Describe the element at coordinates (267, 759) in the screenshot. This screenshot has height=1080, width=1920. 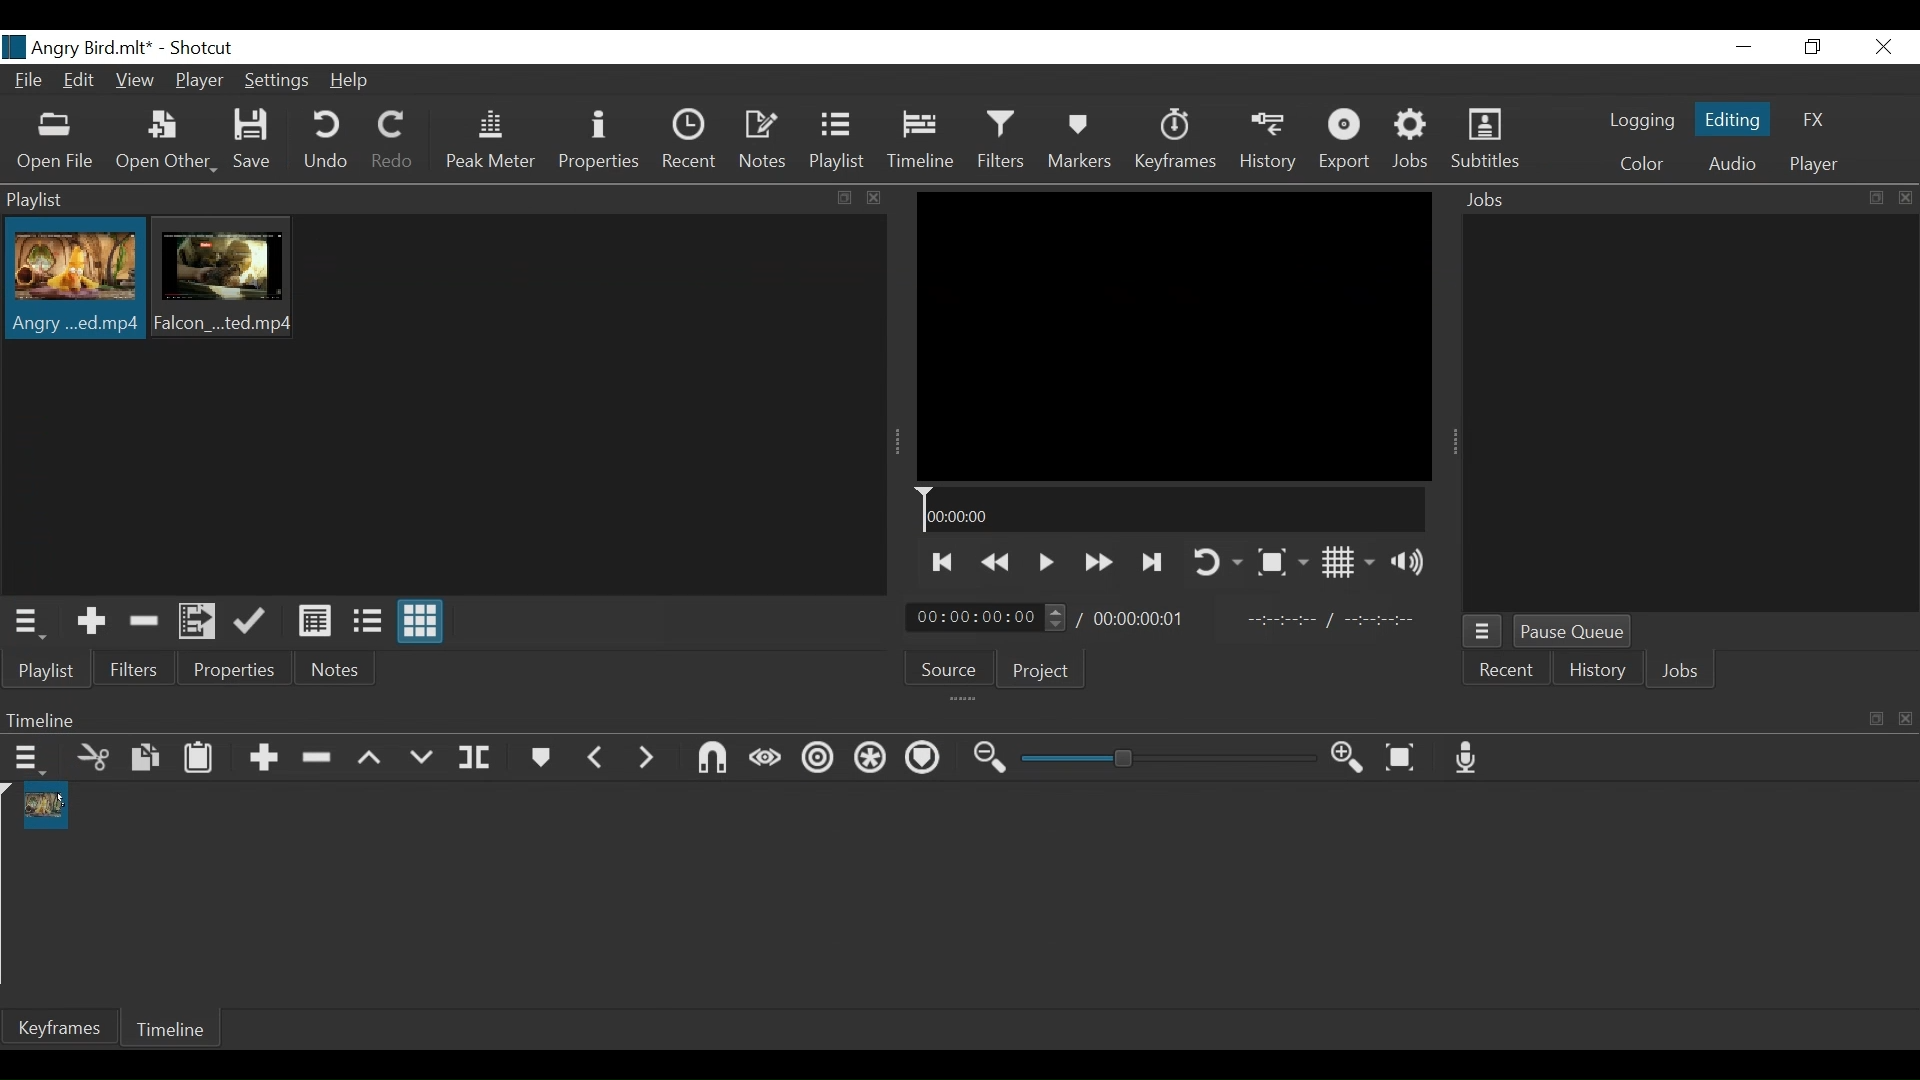
I see `Append` at that location.